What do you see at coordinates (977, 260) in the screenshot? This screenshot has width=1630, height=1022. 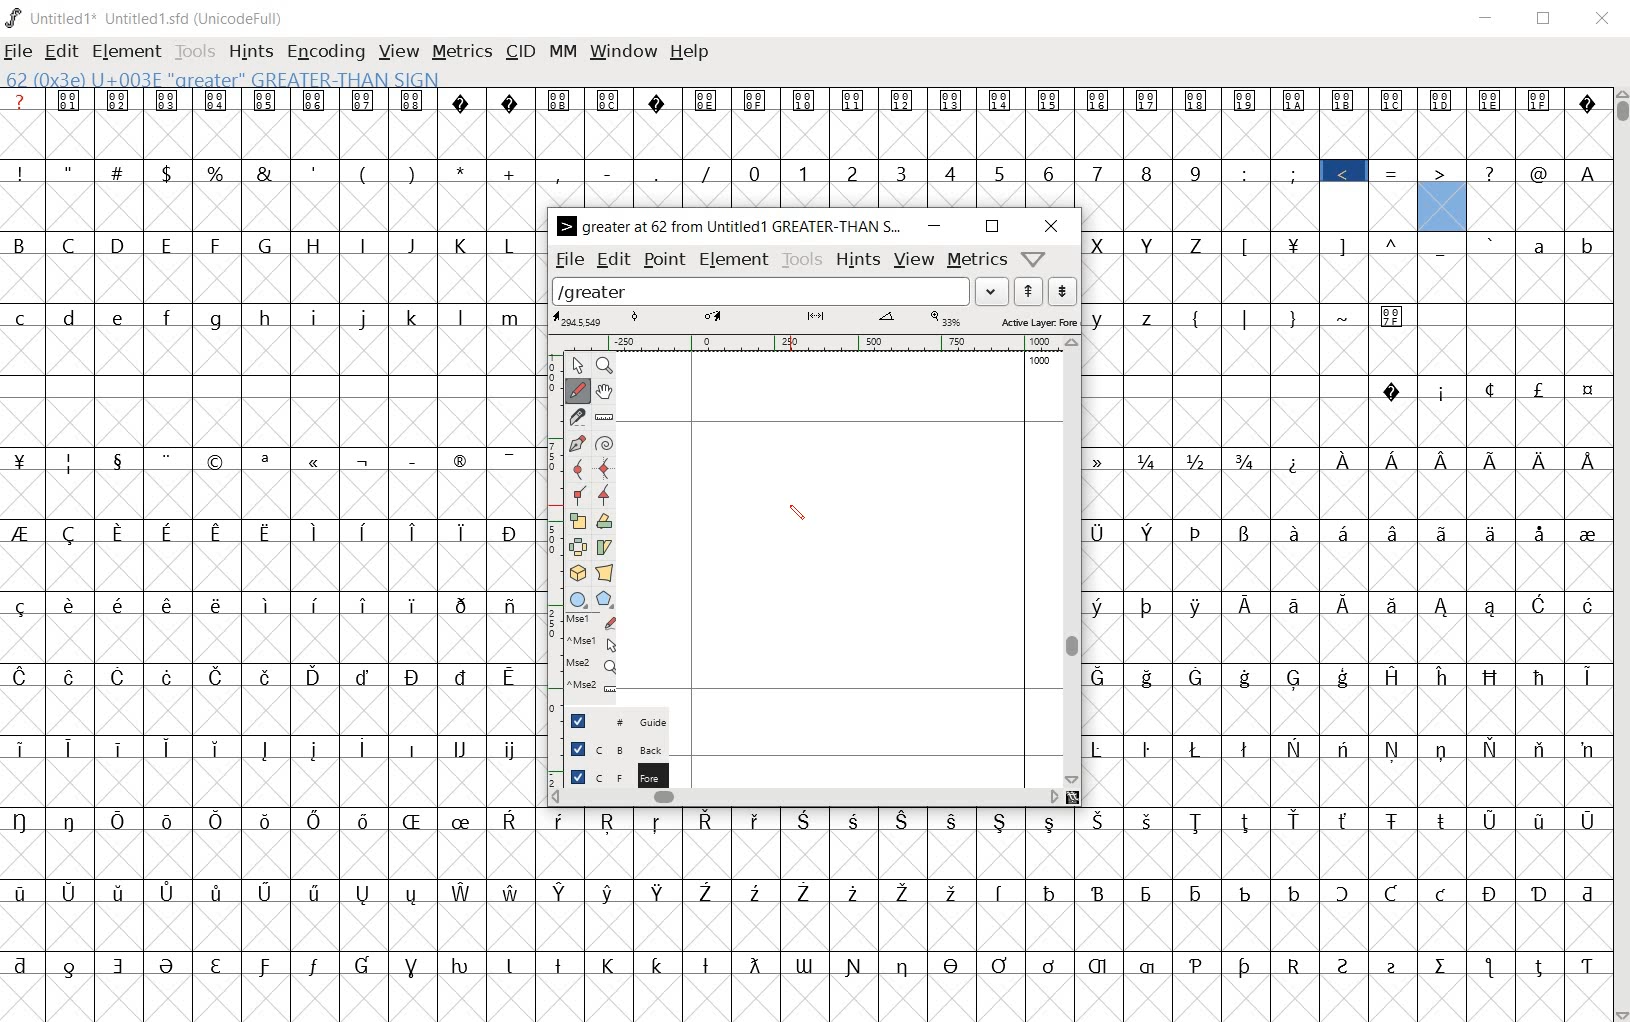 I see `metrics` at bounding box center [977, 260].